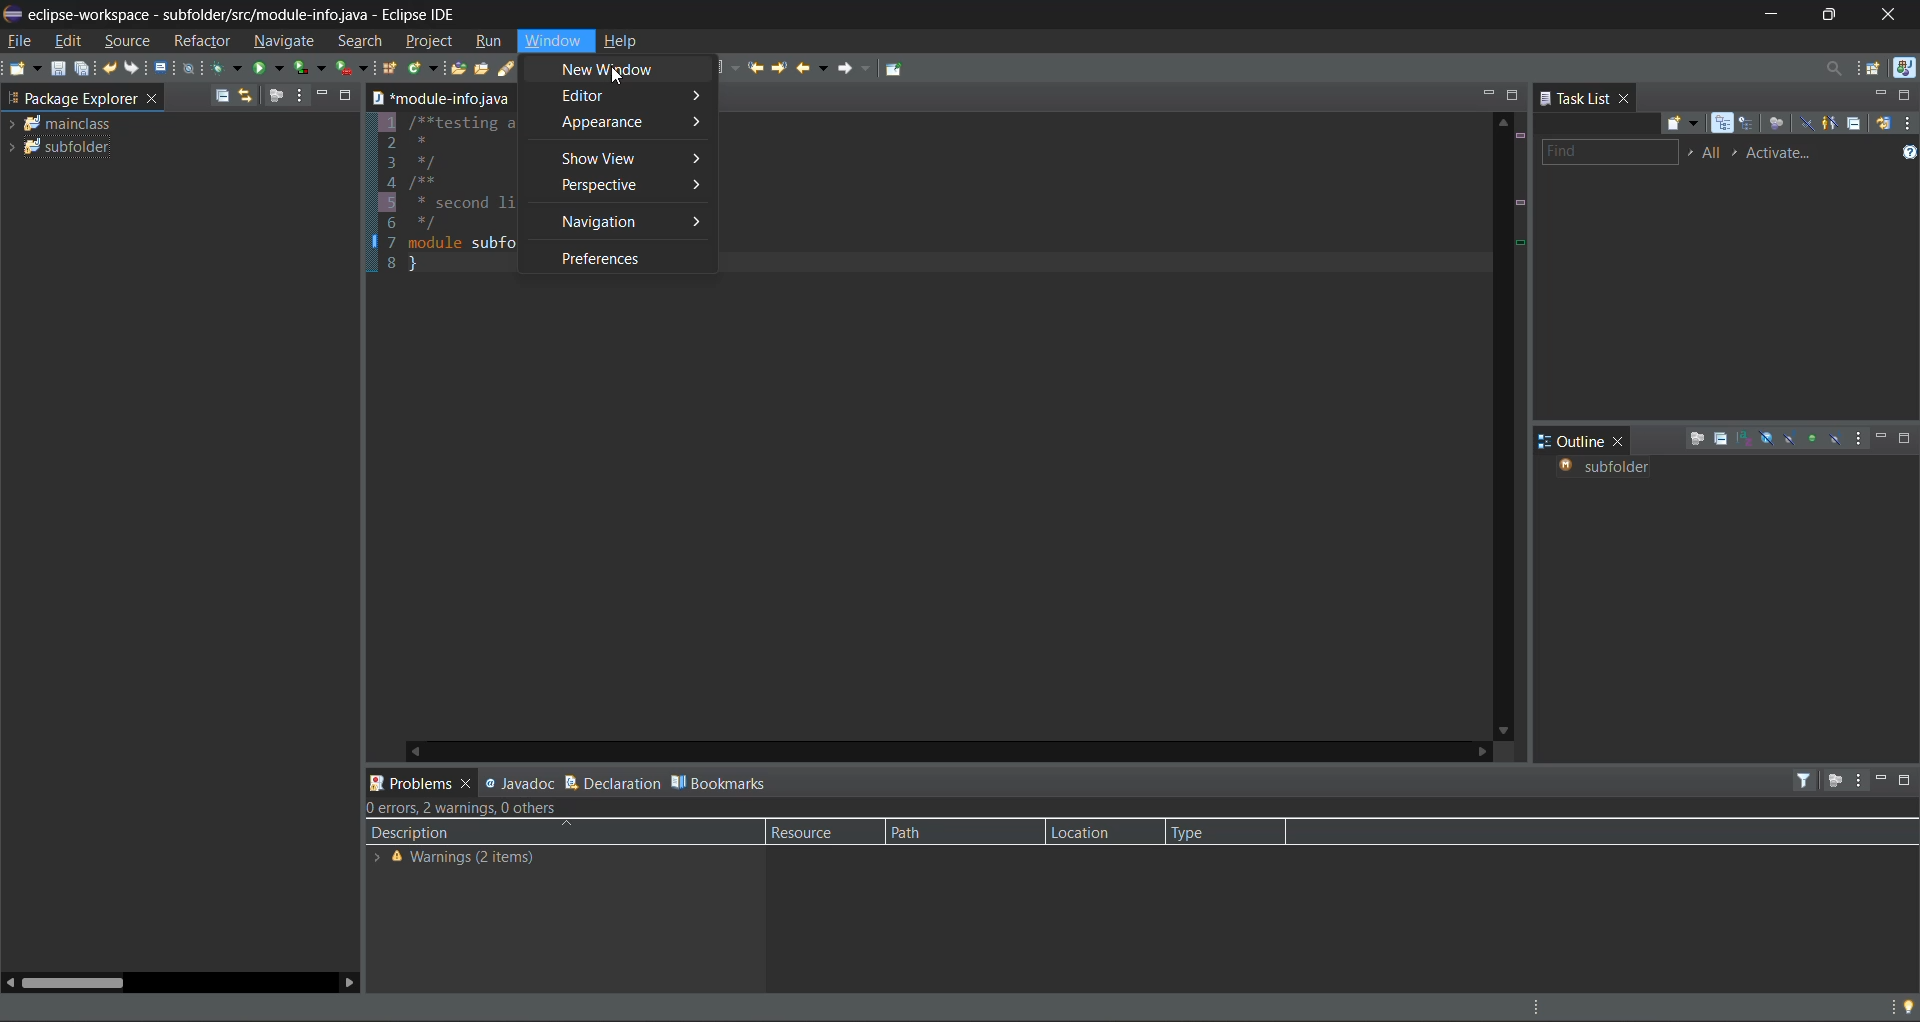 Image resolution: width=1920 pixels, height=1022 pixels. What do you see at coordinates (1737, 151) in the screenshot?
I see `select active task` at bounding box center [1737, 151].